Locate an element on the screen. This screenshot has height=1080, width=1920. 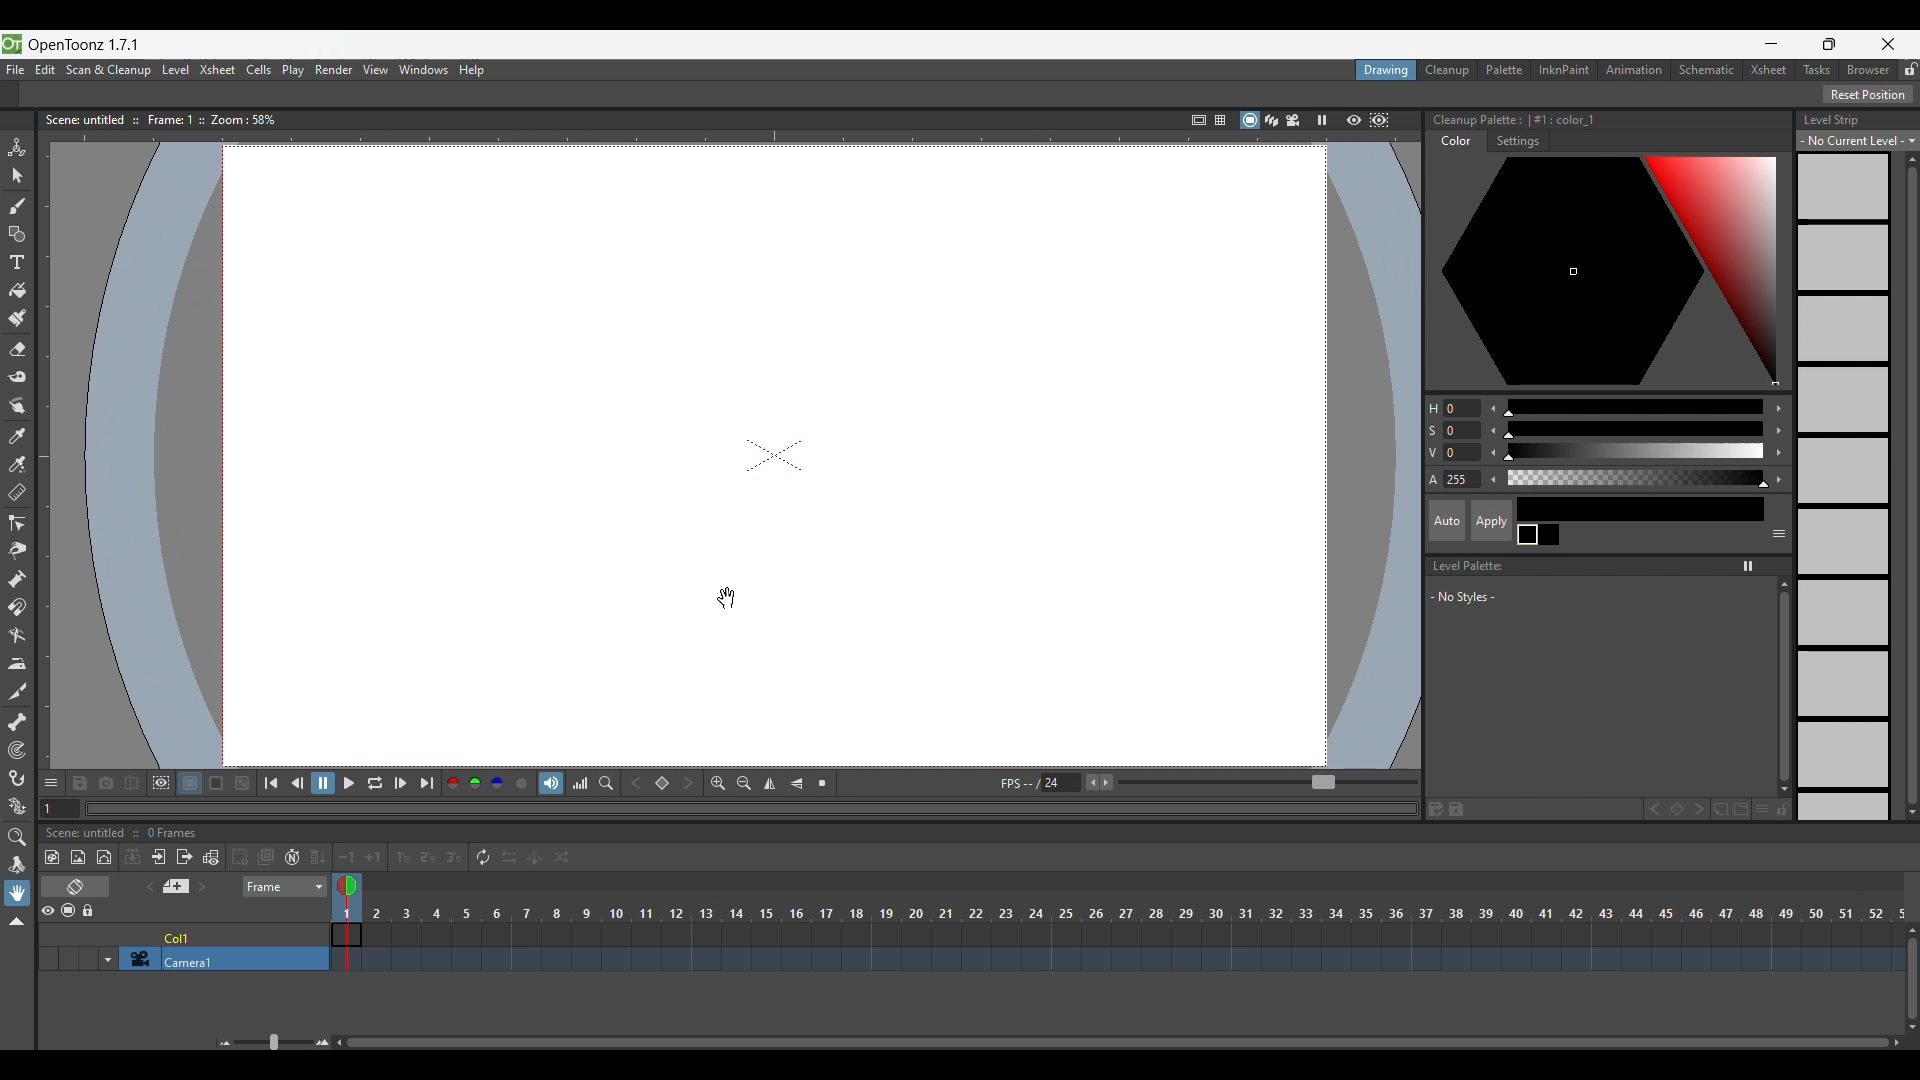
Flip vertically is located at coordinates (797, 783).